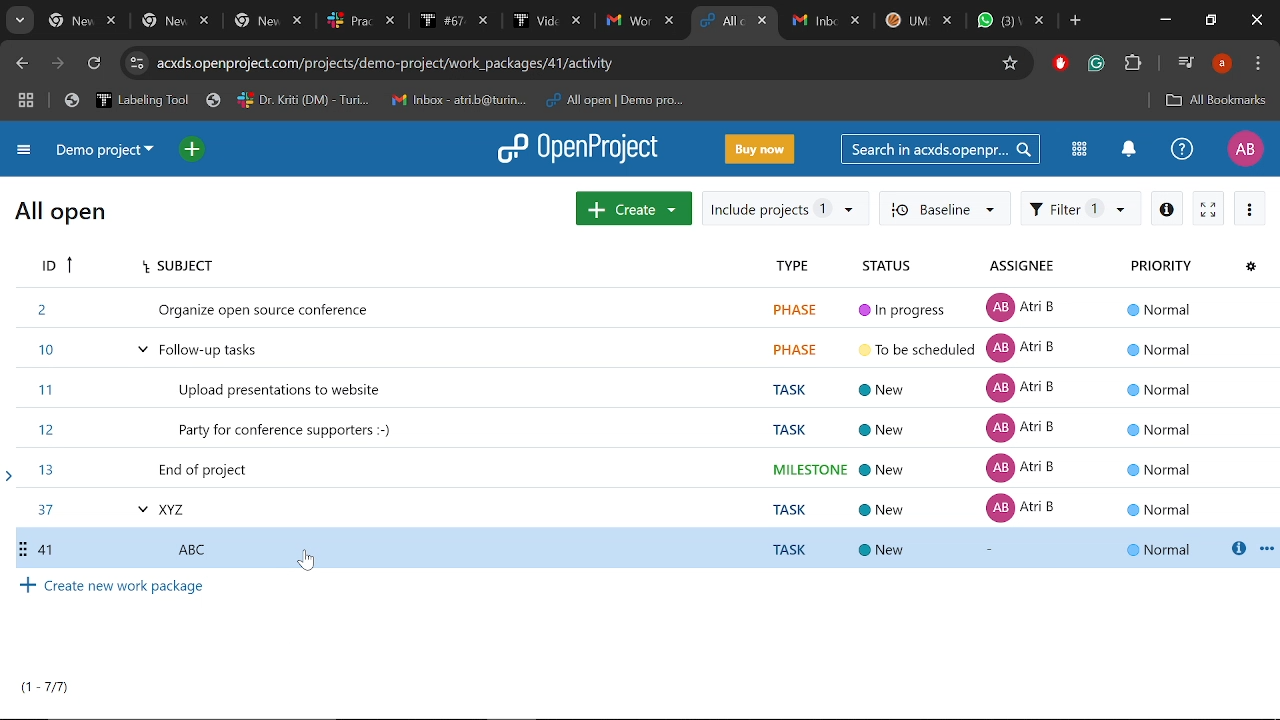 Image resolution: width=1280 pixels, height=720 pixels. I want to click on Profile, so click(1244, 149).